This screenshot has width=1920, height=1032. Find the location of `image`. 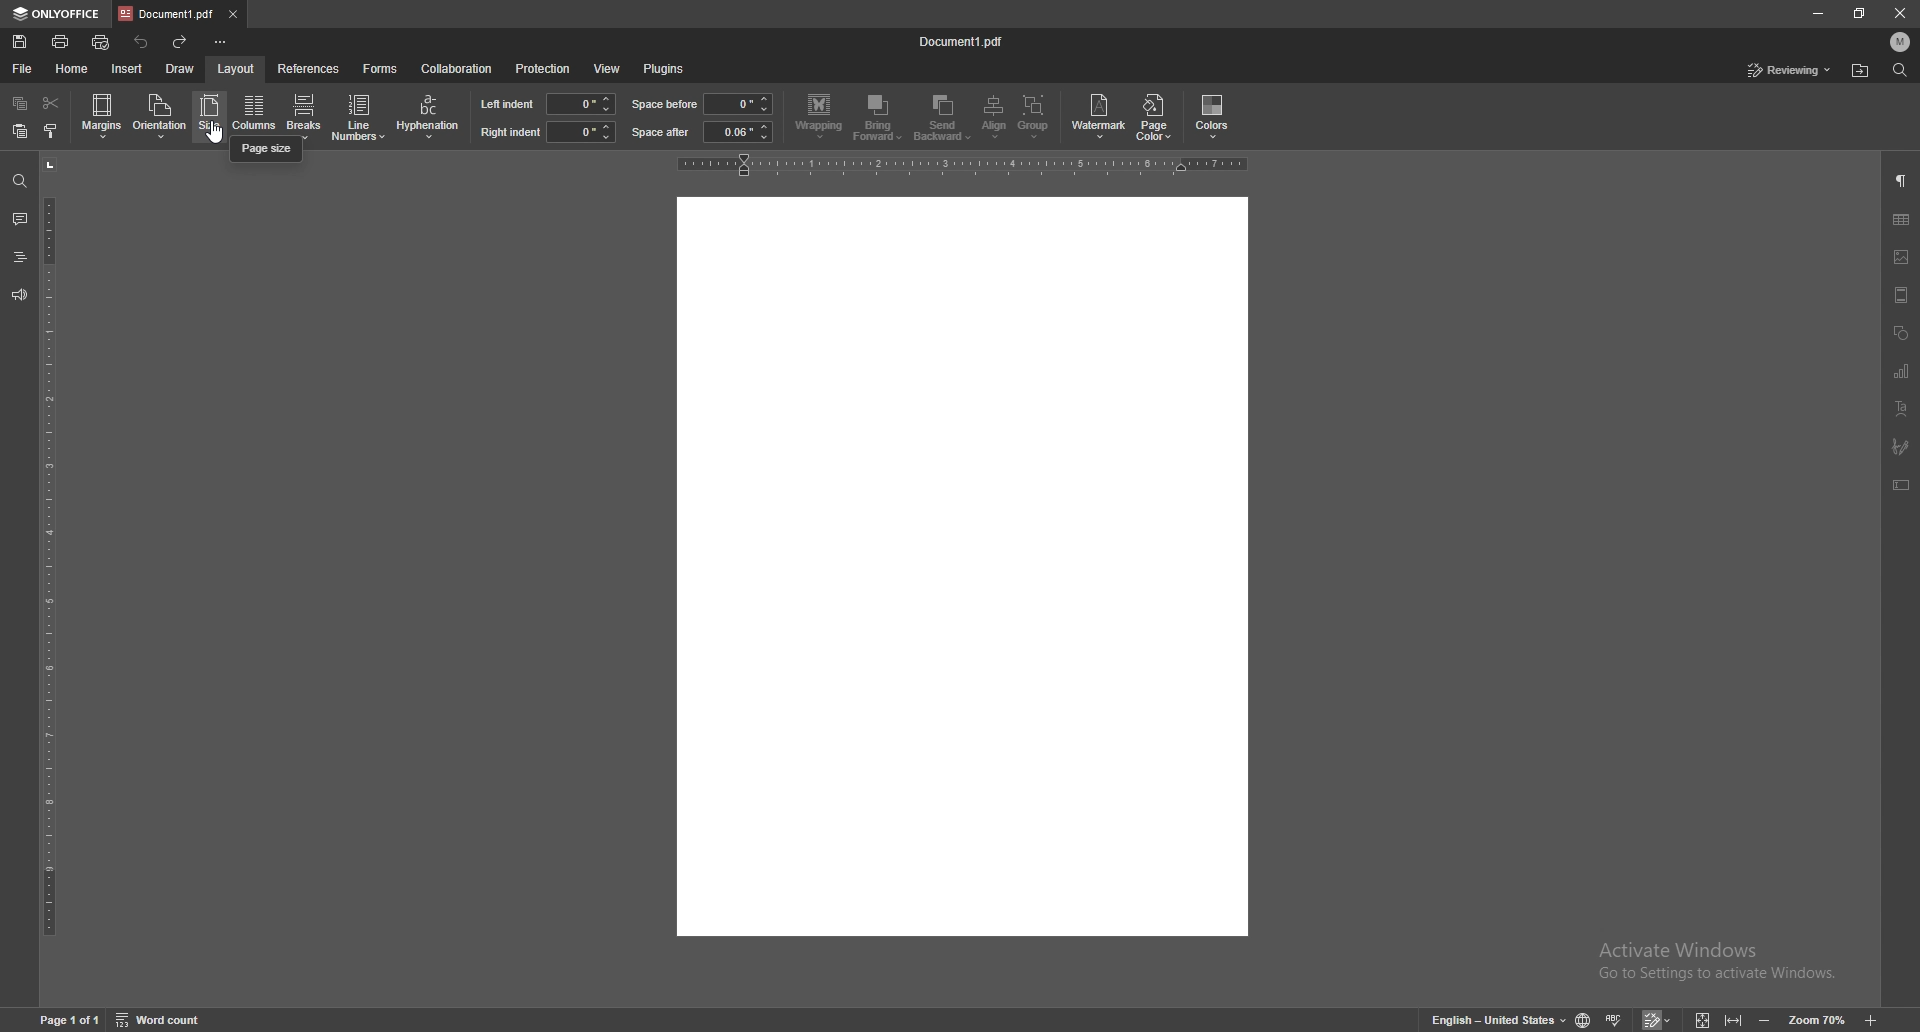

image is located at coordinates (1901, 257).